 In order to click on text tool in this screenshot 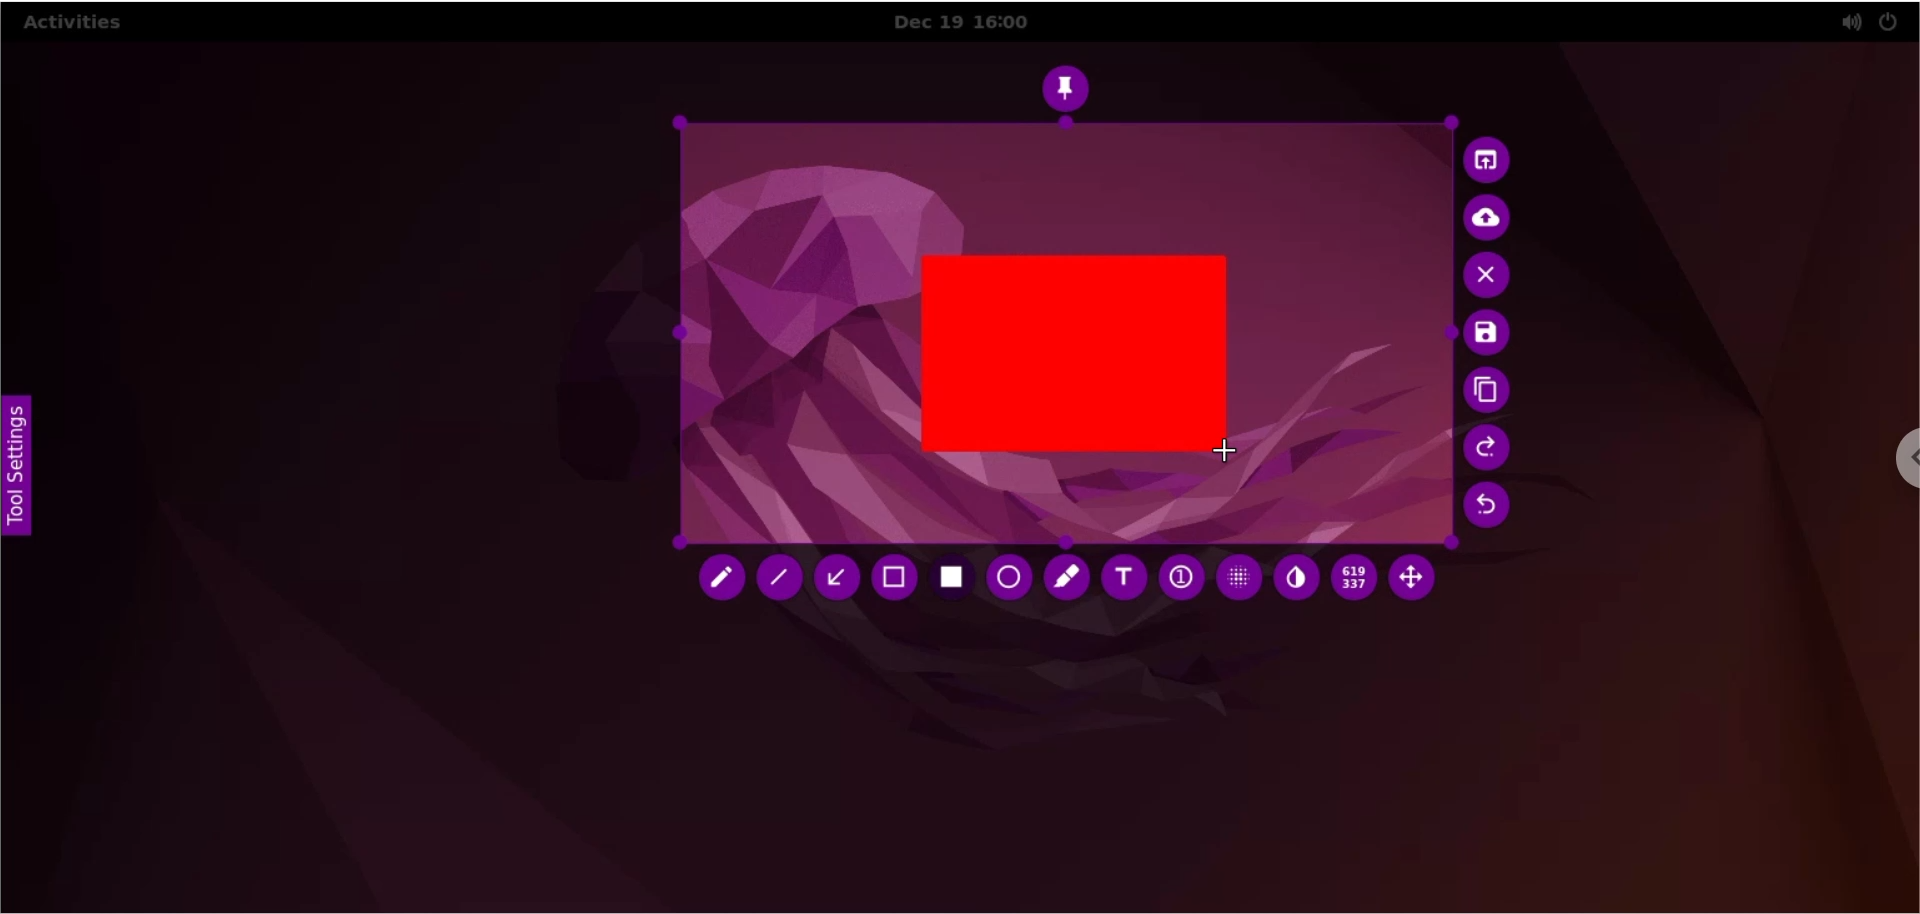, I will do `click(1123, 579)`.